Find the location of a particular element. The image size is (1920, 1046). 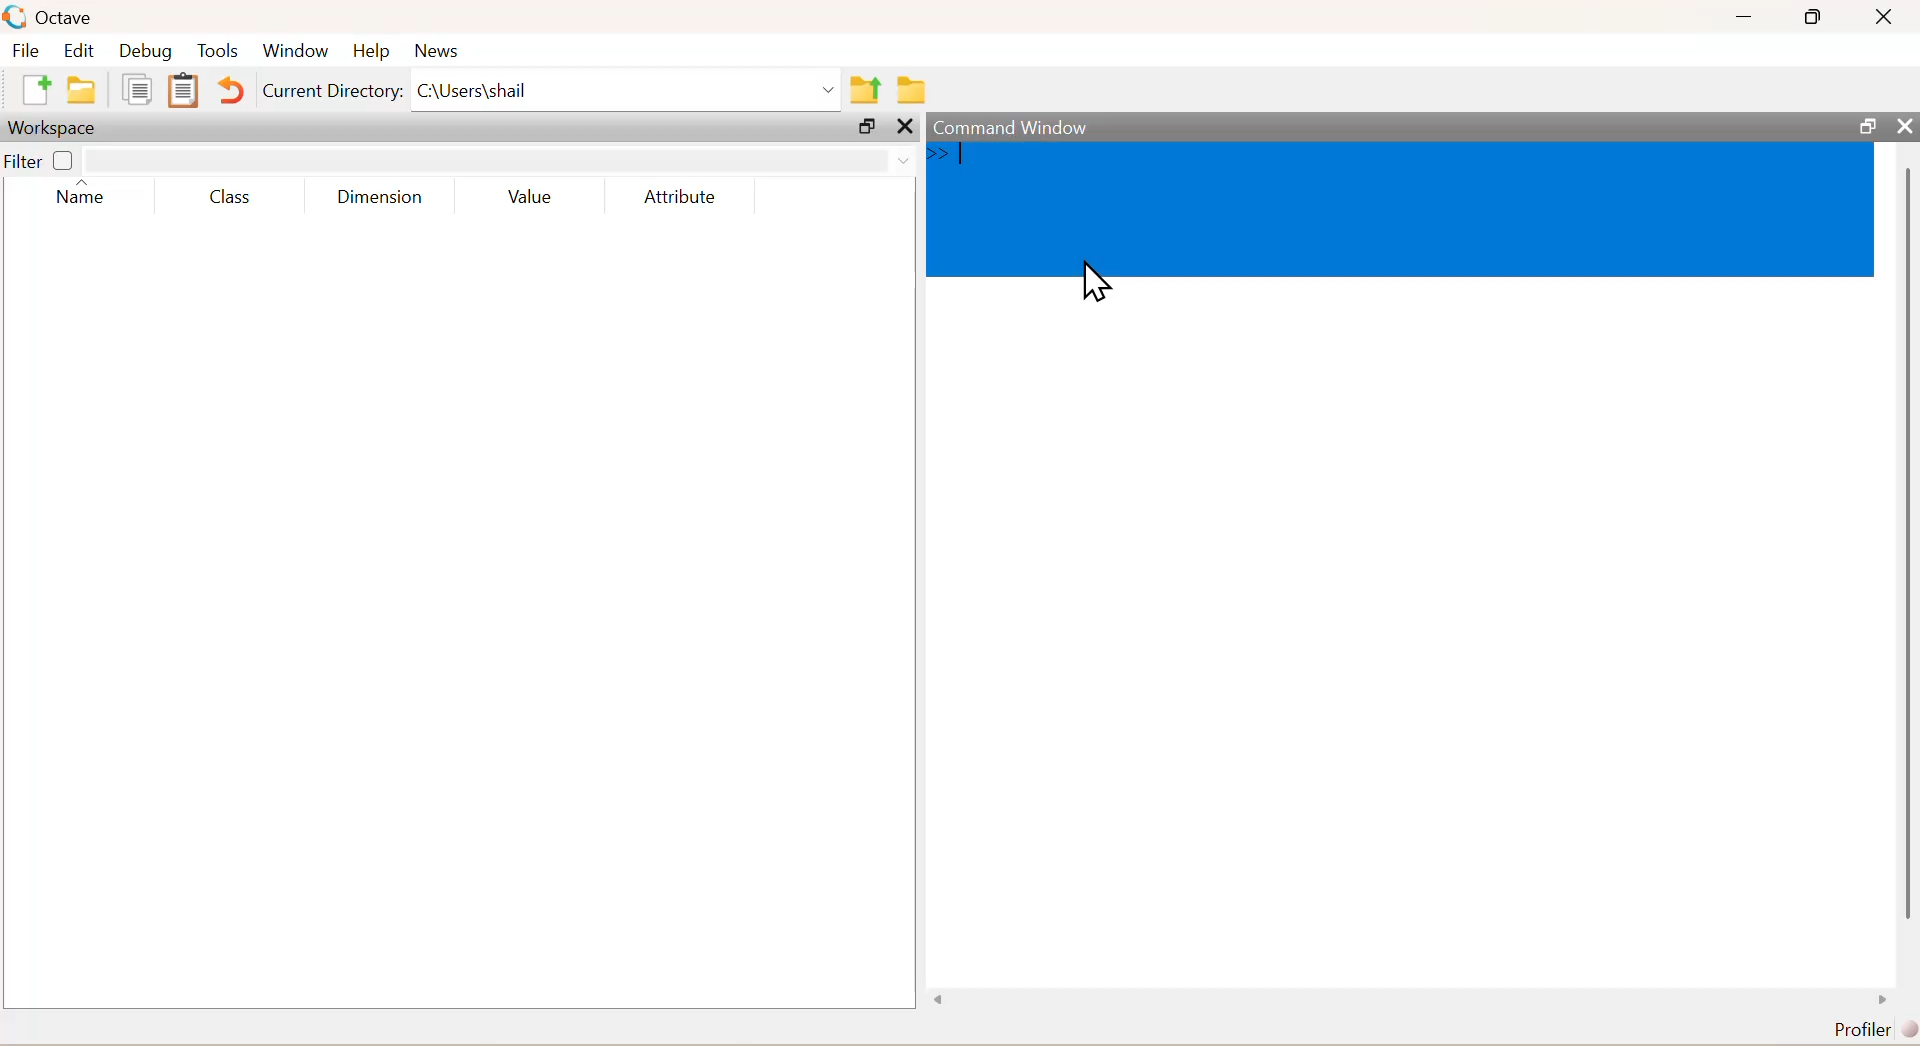

copy is located at coordinates (137, 89).